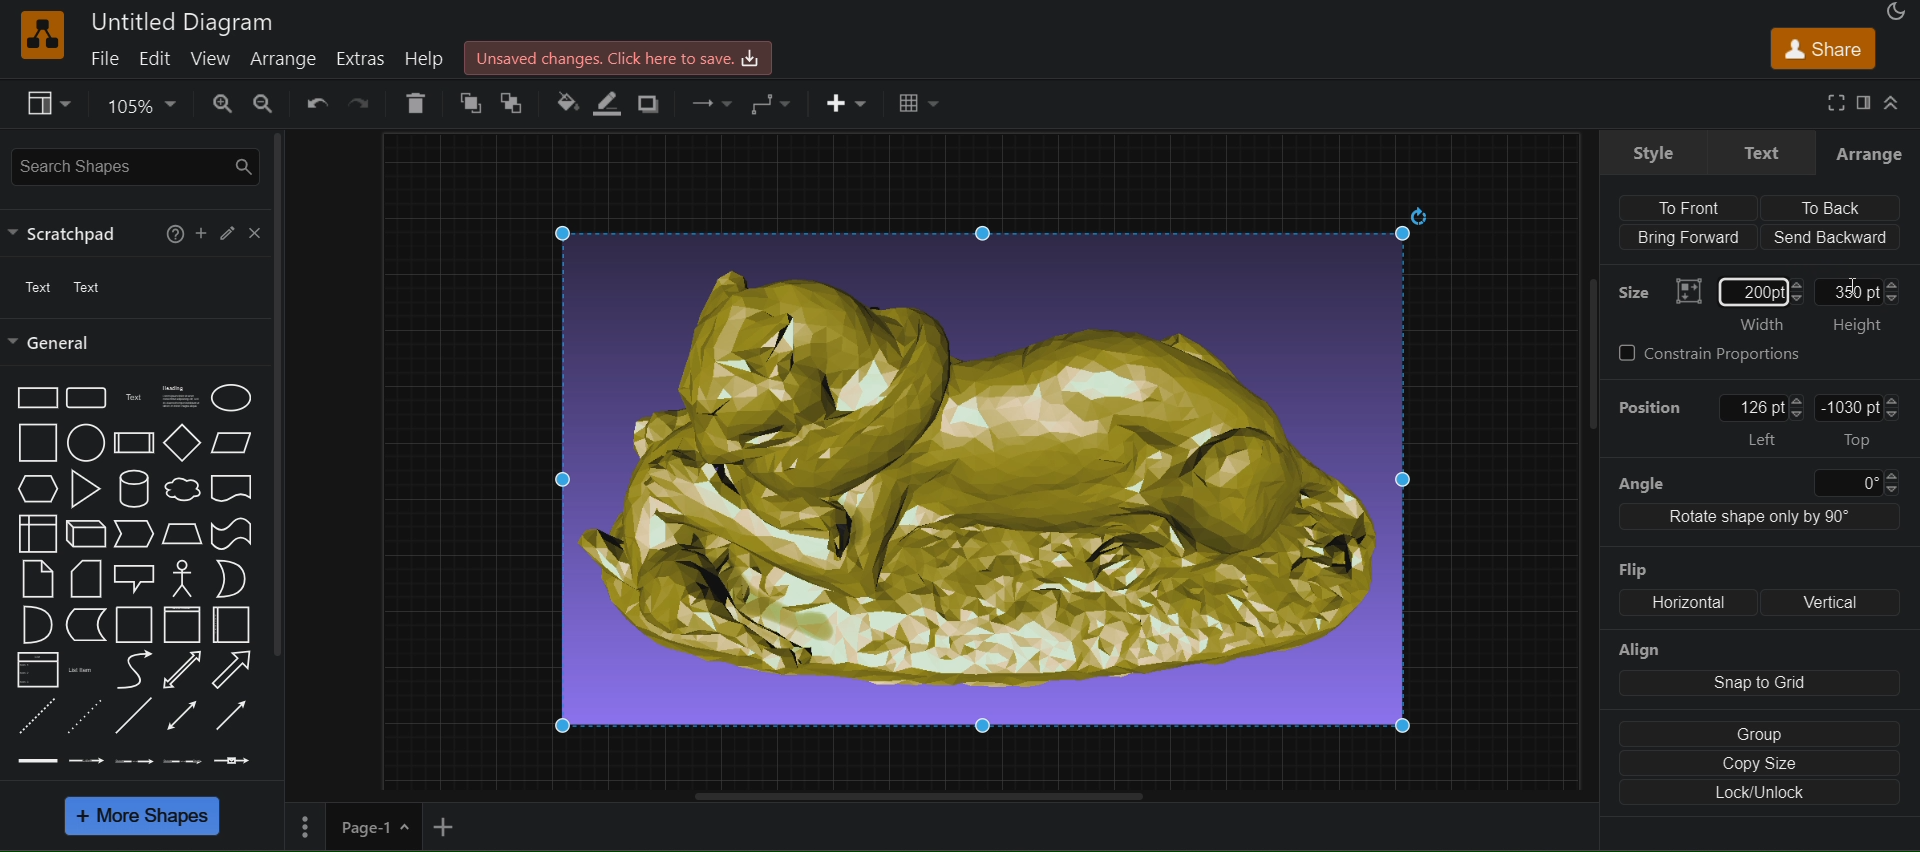 This screenshot has height=852, width=1920. What do you see at coordinates (34, 289) in the screenshot?
I see `text` at bounding box center [34, 289].